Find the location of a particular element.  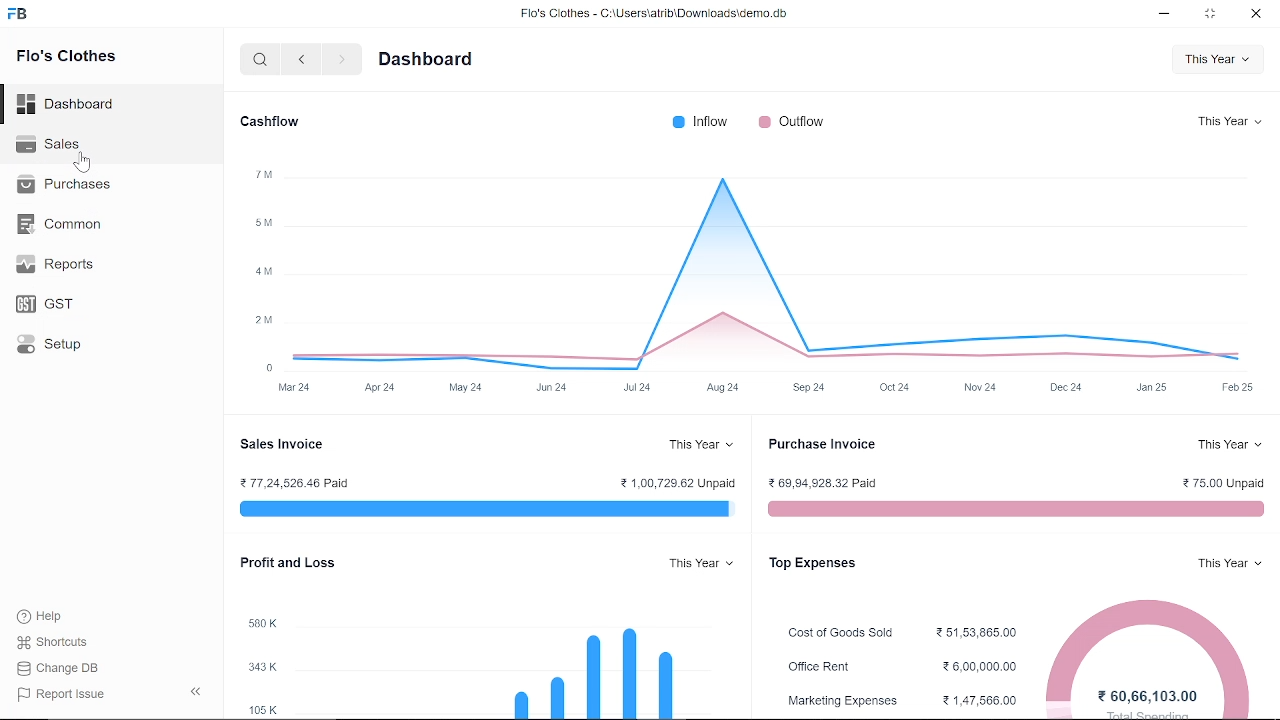

2 77,24,526.46 Paid is located at coordinates (293, 480).